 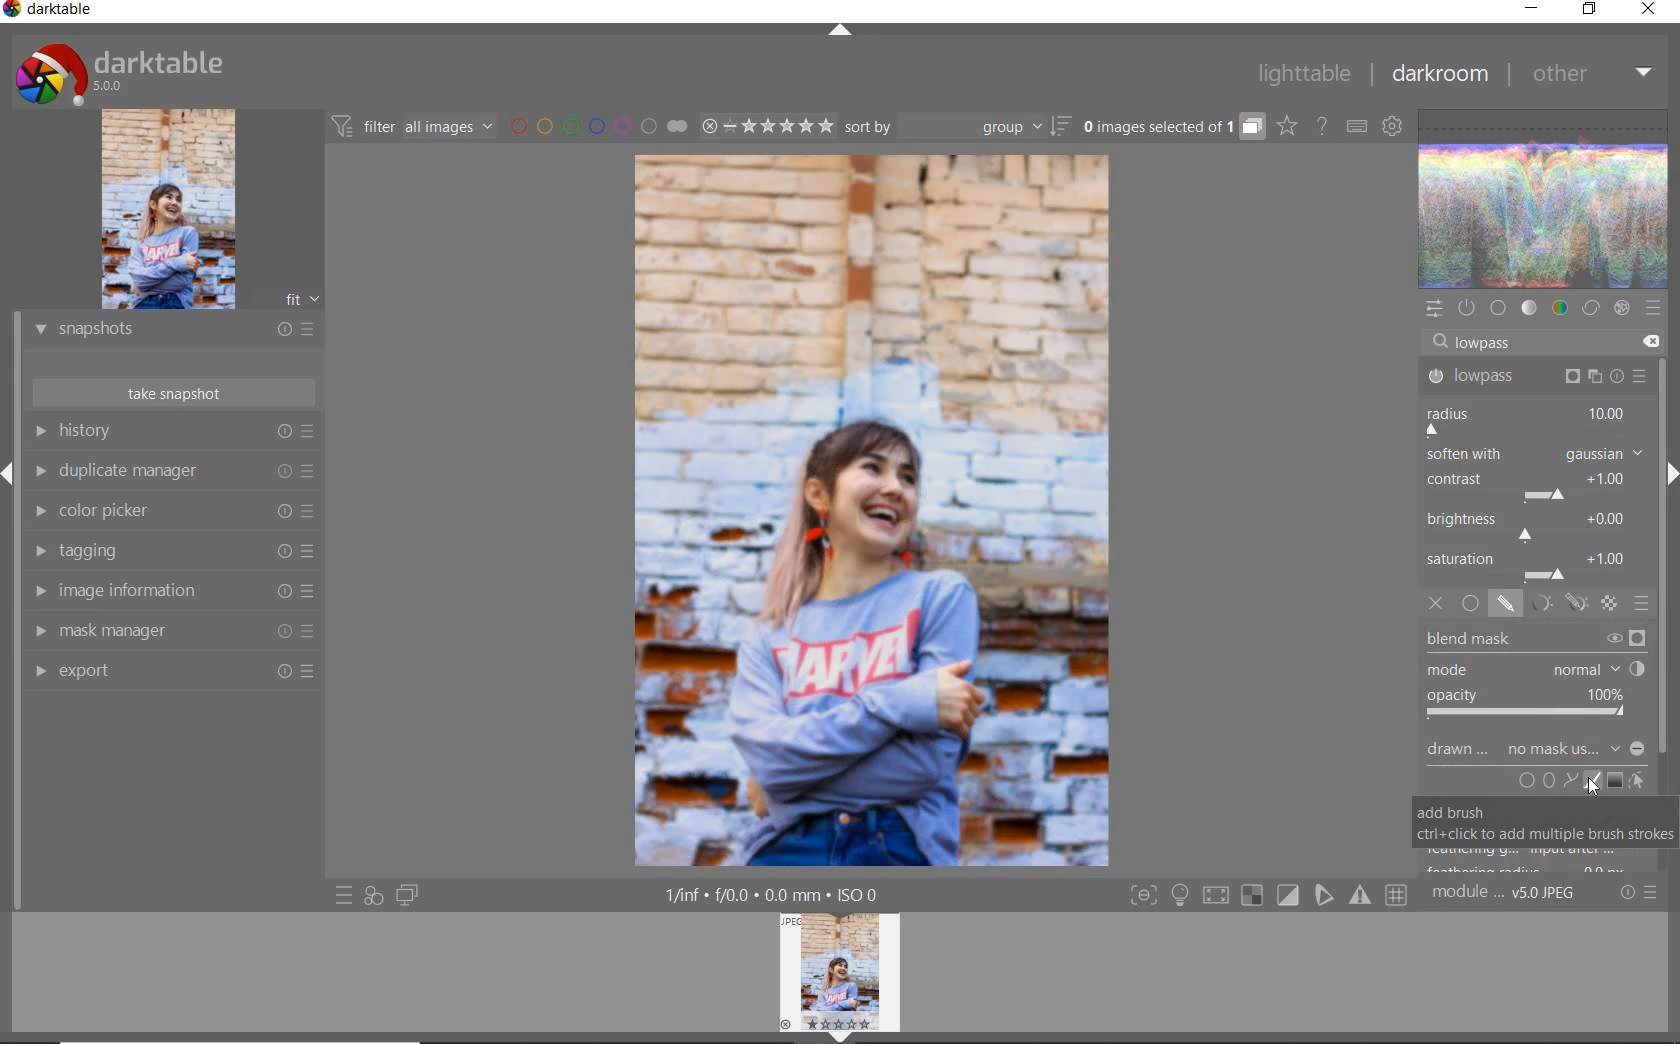 I want to click on expand/collapse, so click(x=839, y=30).